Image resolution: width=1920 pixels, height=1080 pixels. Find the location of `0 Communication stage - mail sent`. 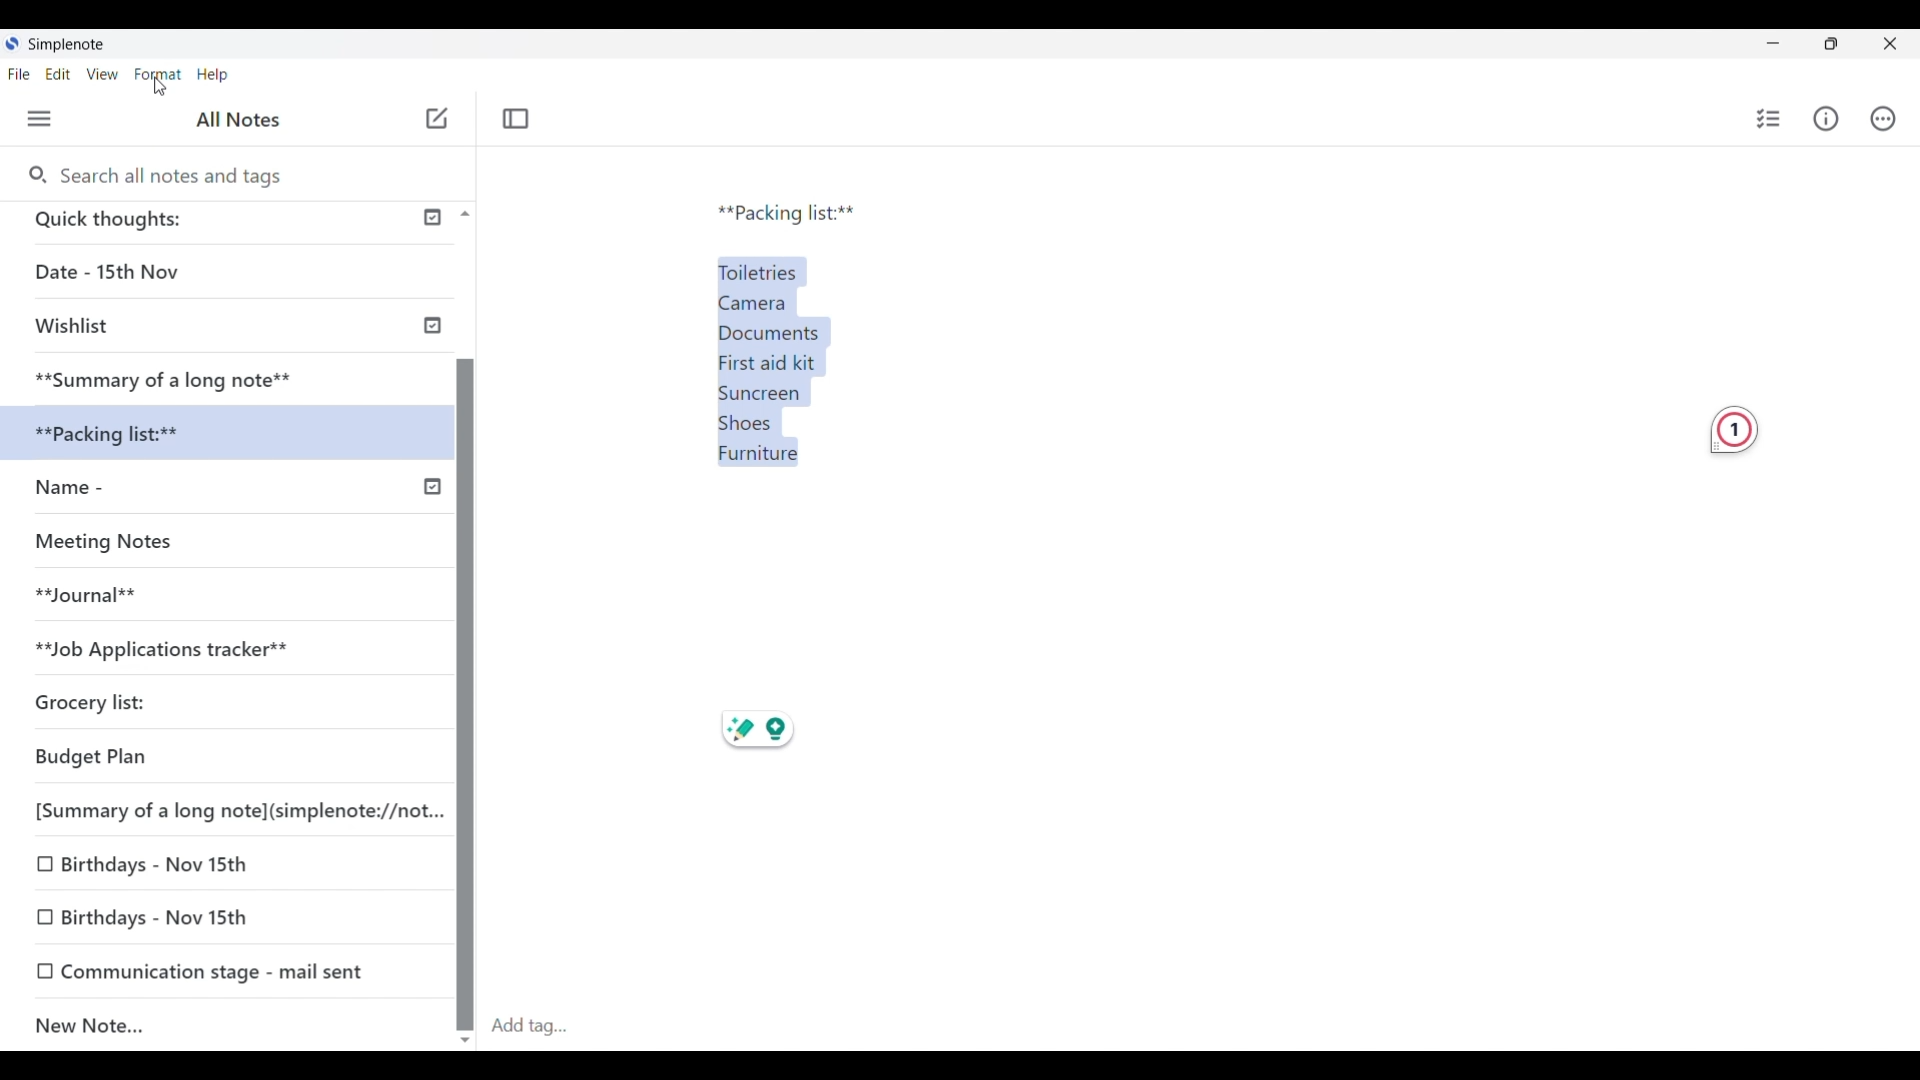

0 Communication stage - mail sent is located at coordinates (202, 971).